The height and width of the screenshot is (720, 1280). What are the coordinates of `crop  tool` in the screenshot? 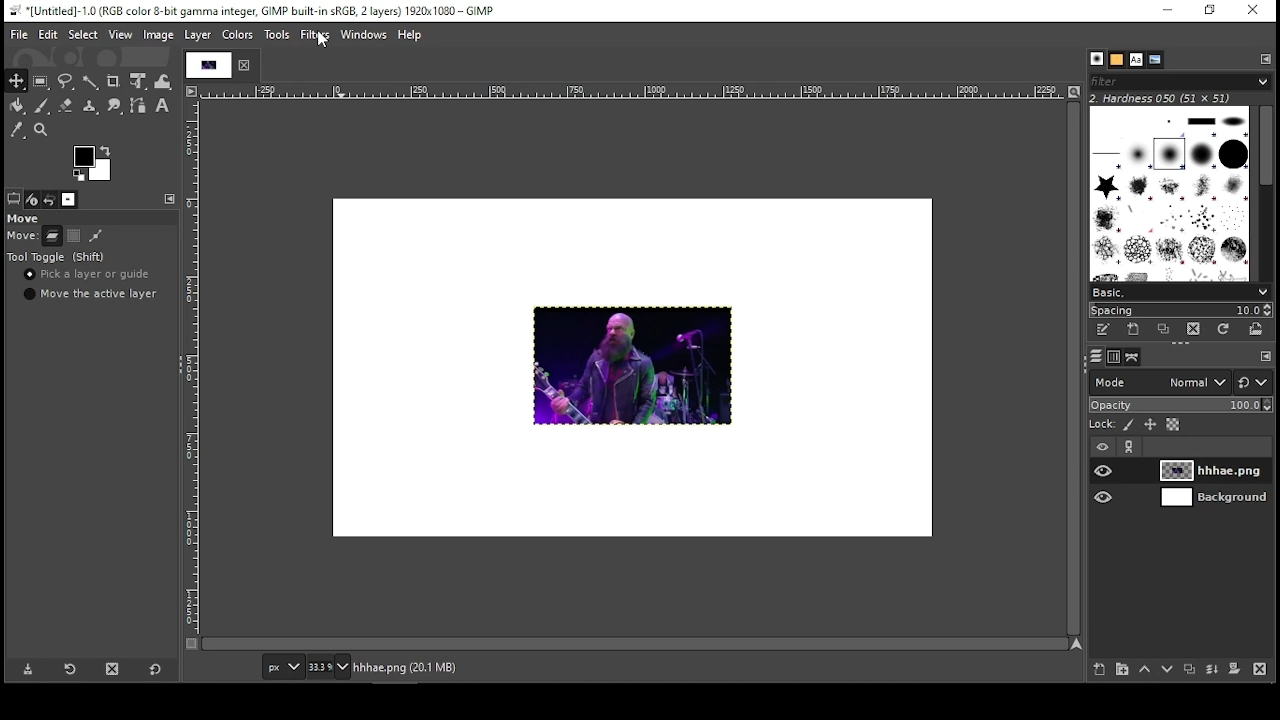 It's located at (114, 82).